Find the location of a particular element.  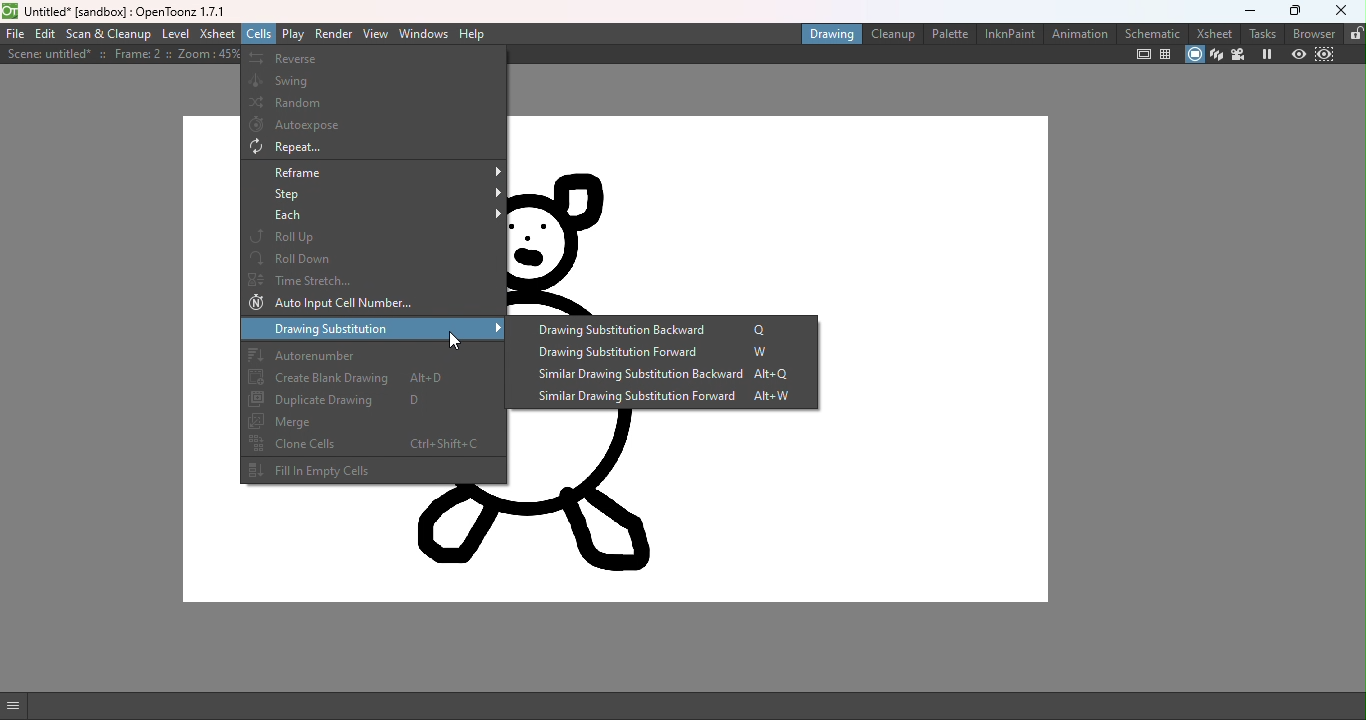

Animation is located at coordinates (1080, 34).